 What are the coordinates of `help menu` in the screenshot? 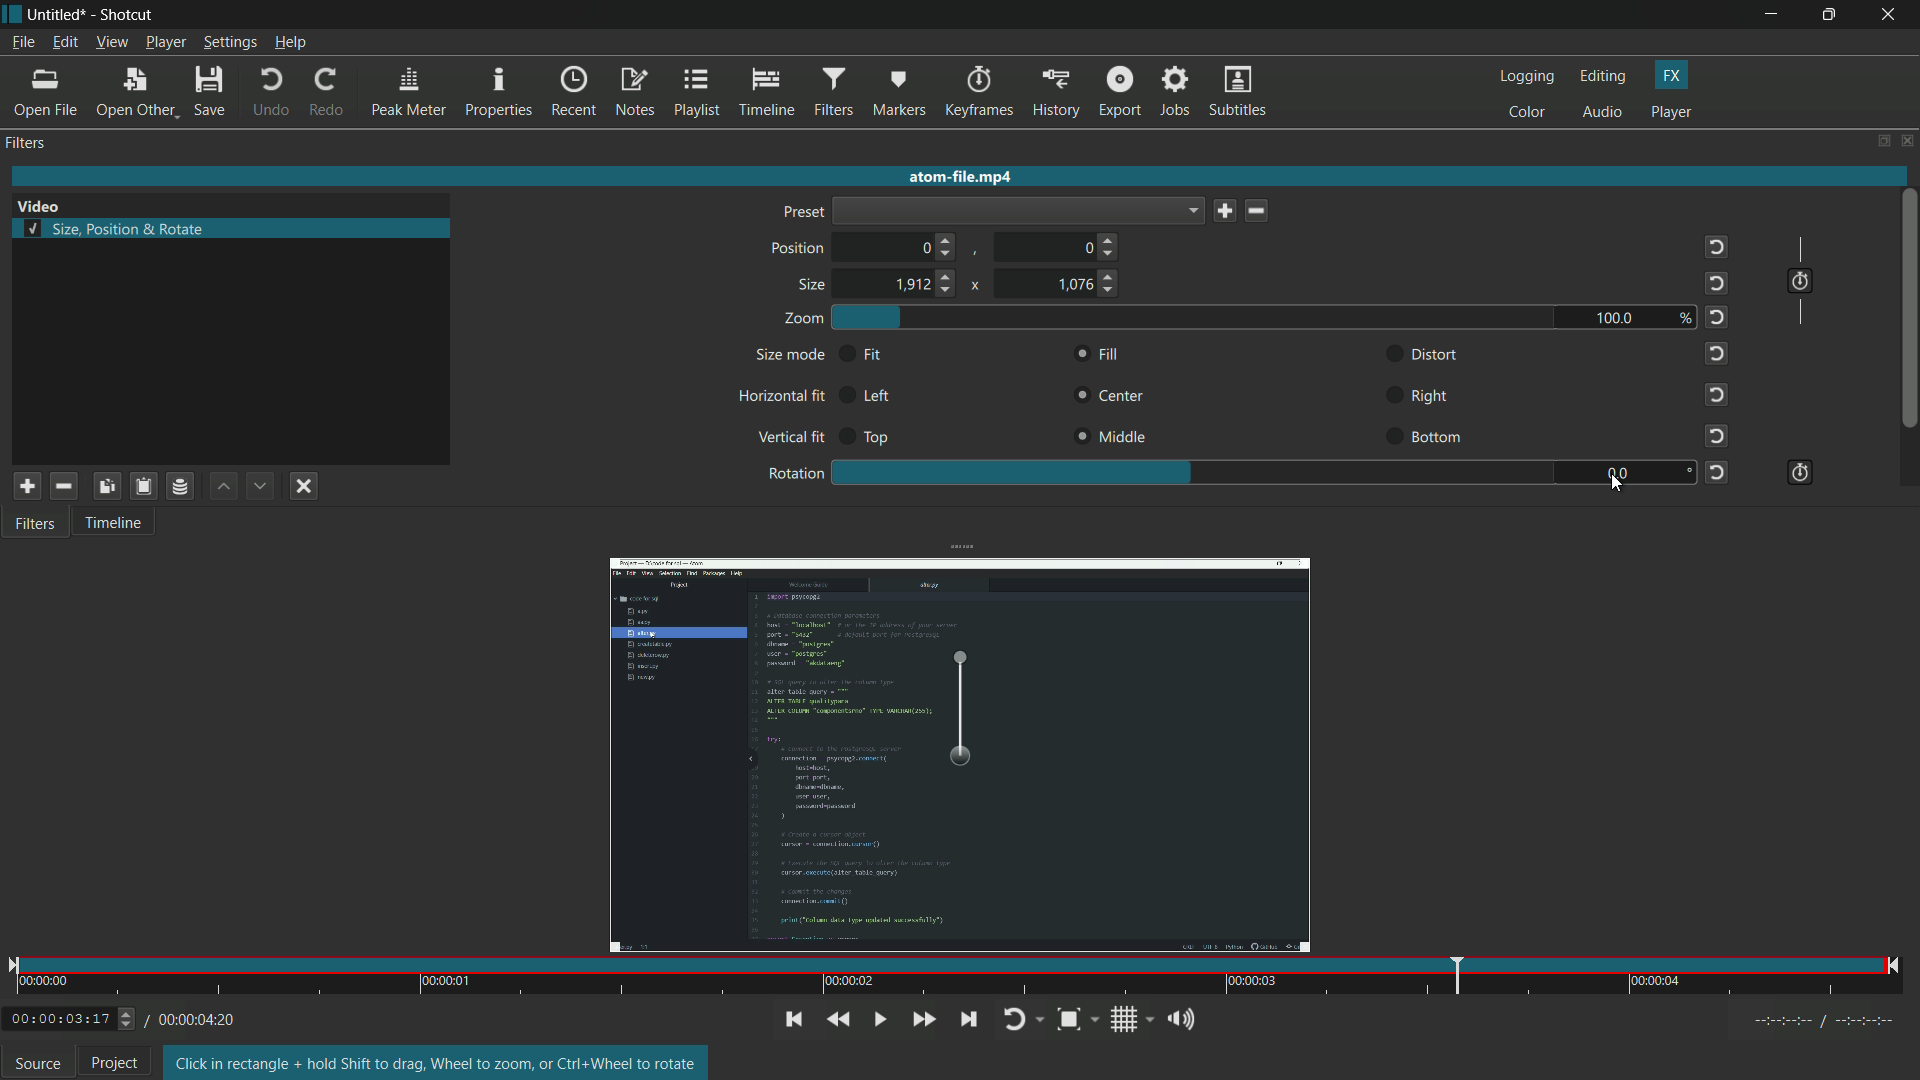 It's located at (292, 43).